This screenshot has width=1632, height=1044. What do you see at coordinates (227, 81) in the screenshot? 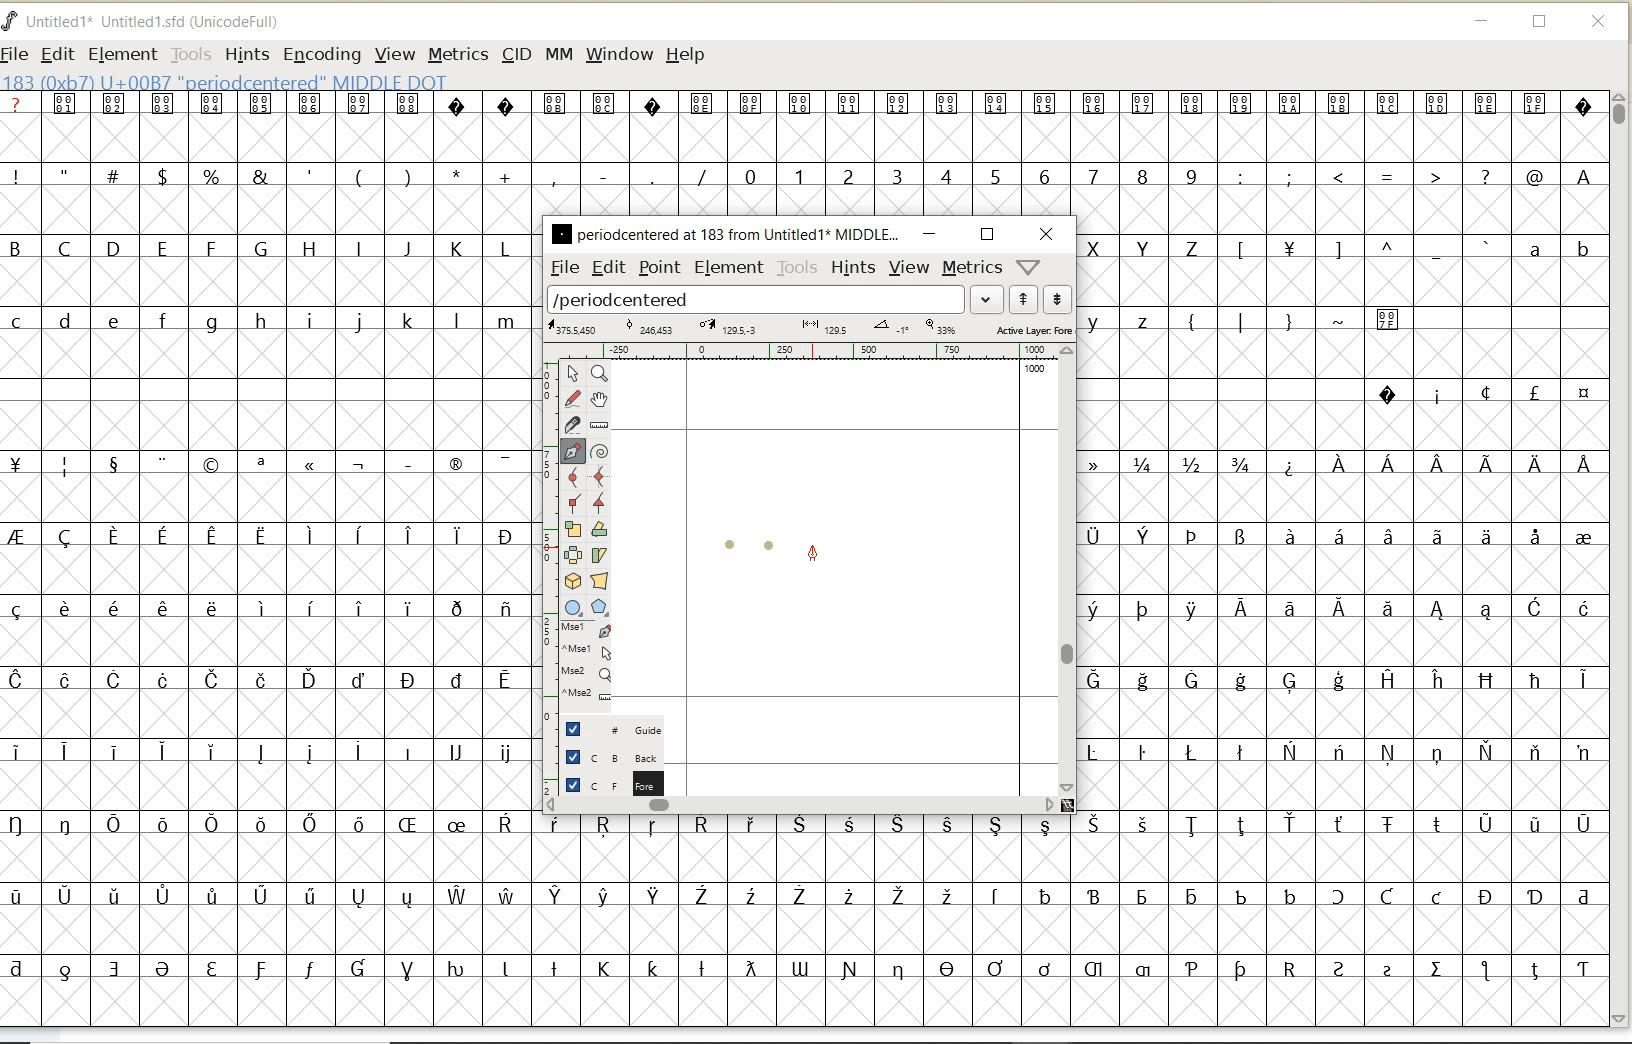
I see `glyph info` at bounding box center [227, 81].